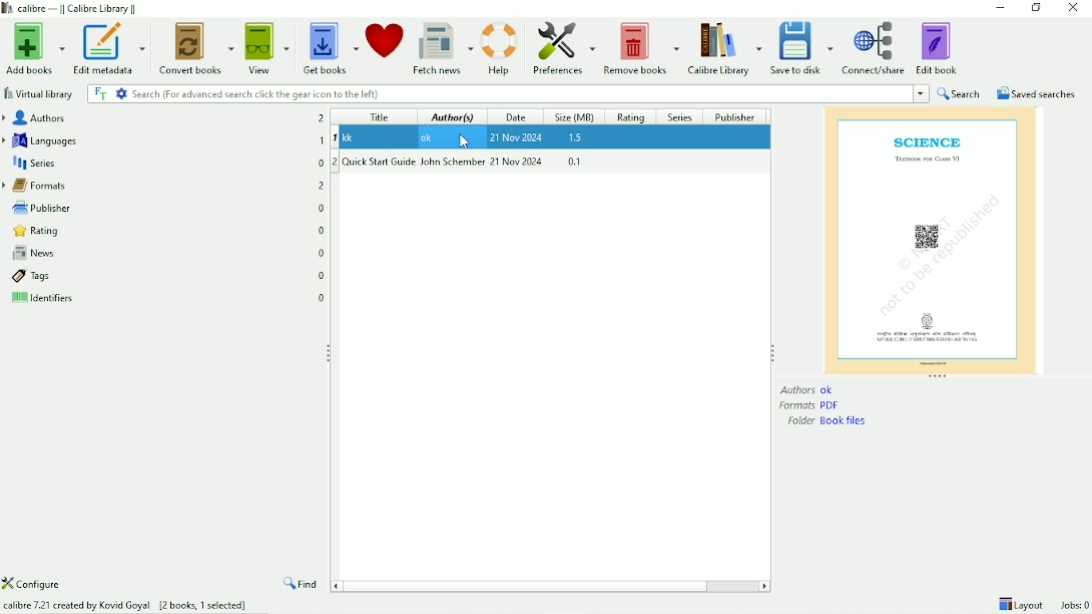 This screenshot has width=1092, height=614. I want to click on Size, so click(575, 116).